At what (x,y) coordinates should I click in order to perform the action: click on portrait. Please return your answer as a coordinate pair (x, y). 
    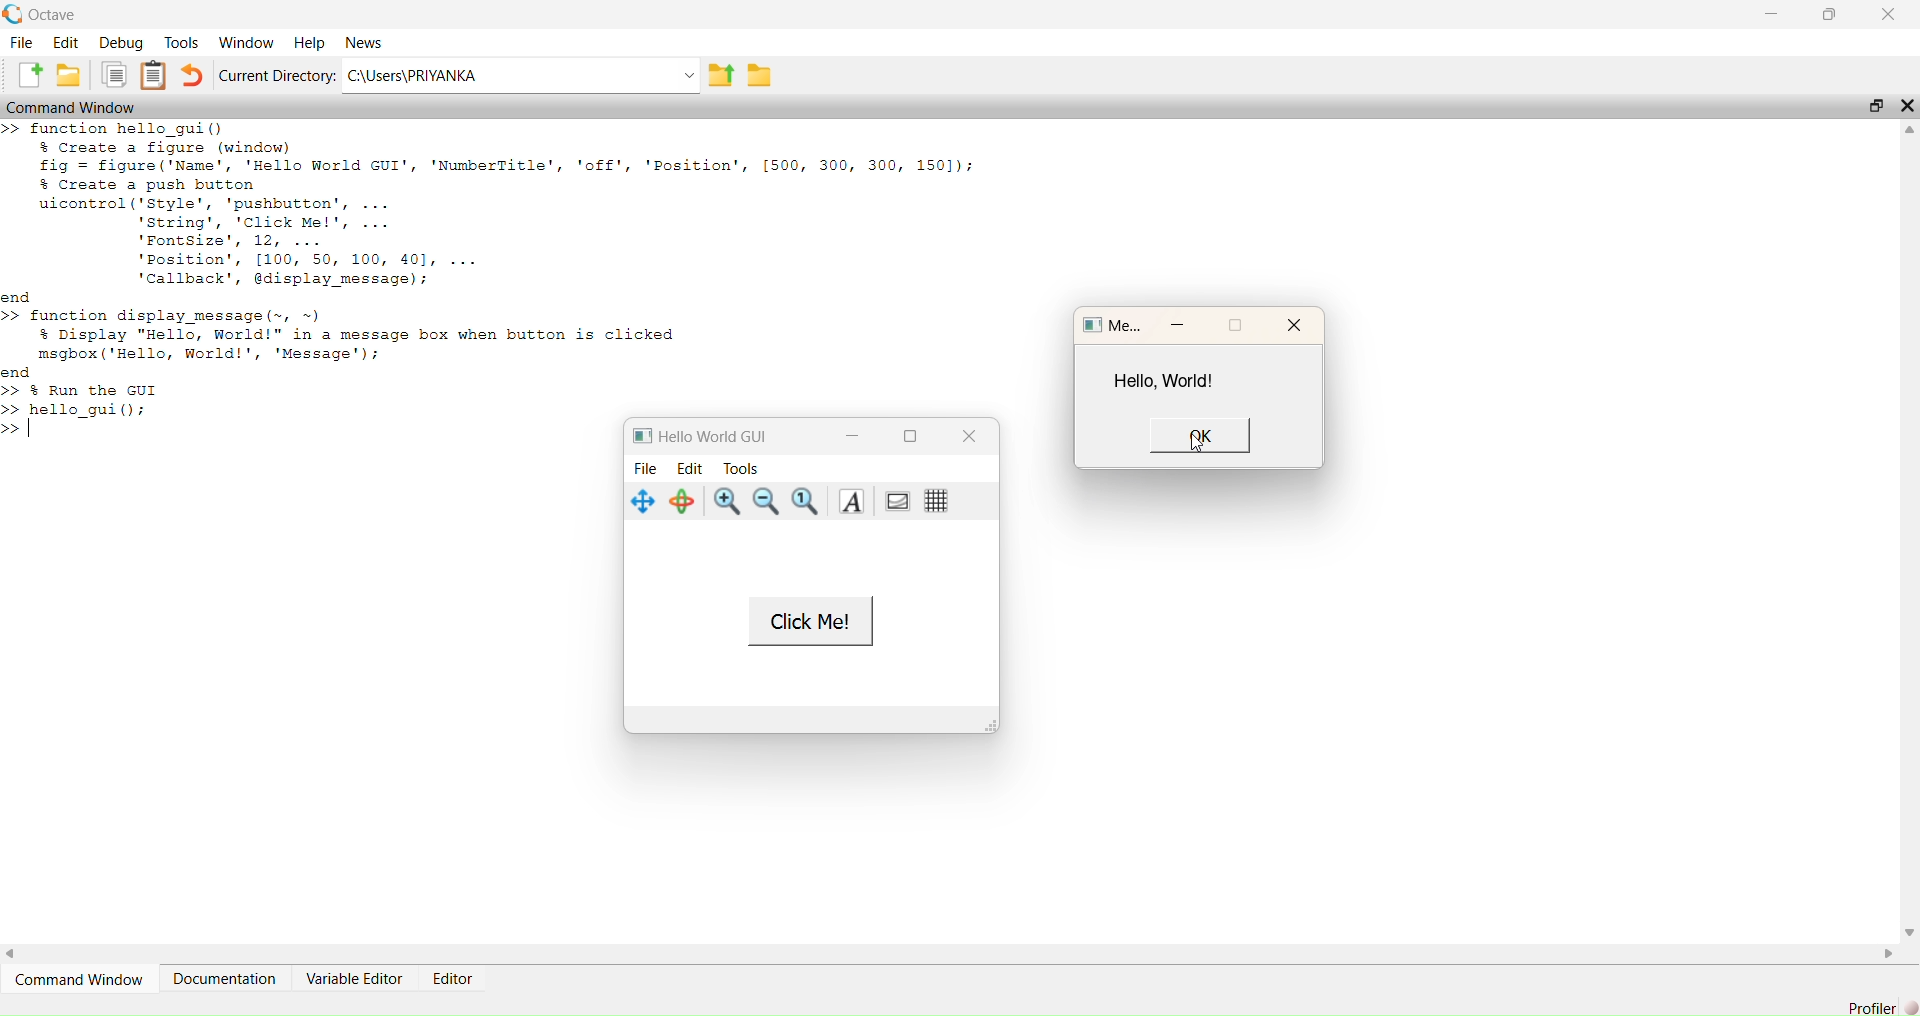
    Looking at the image, I should click on (896, 500).